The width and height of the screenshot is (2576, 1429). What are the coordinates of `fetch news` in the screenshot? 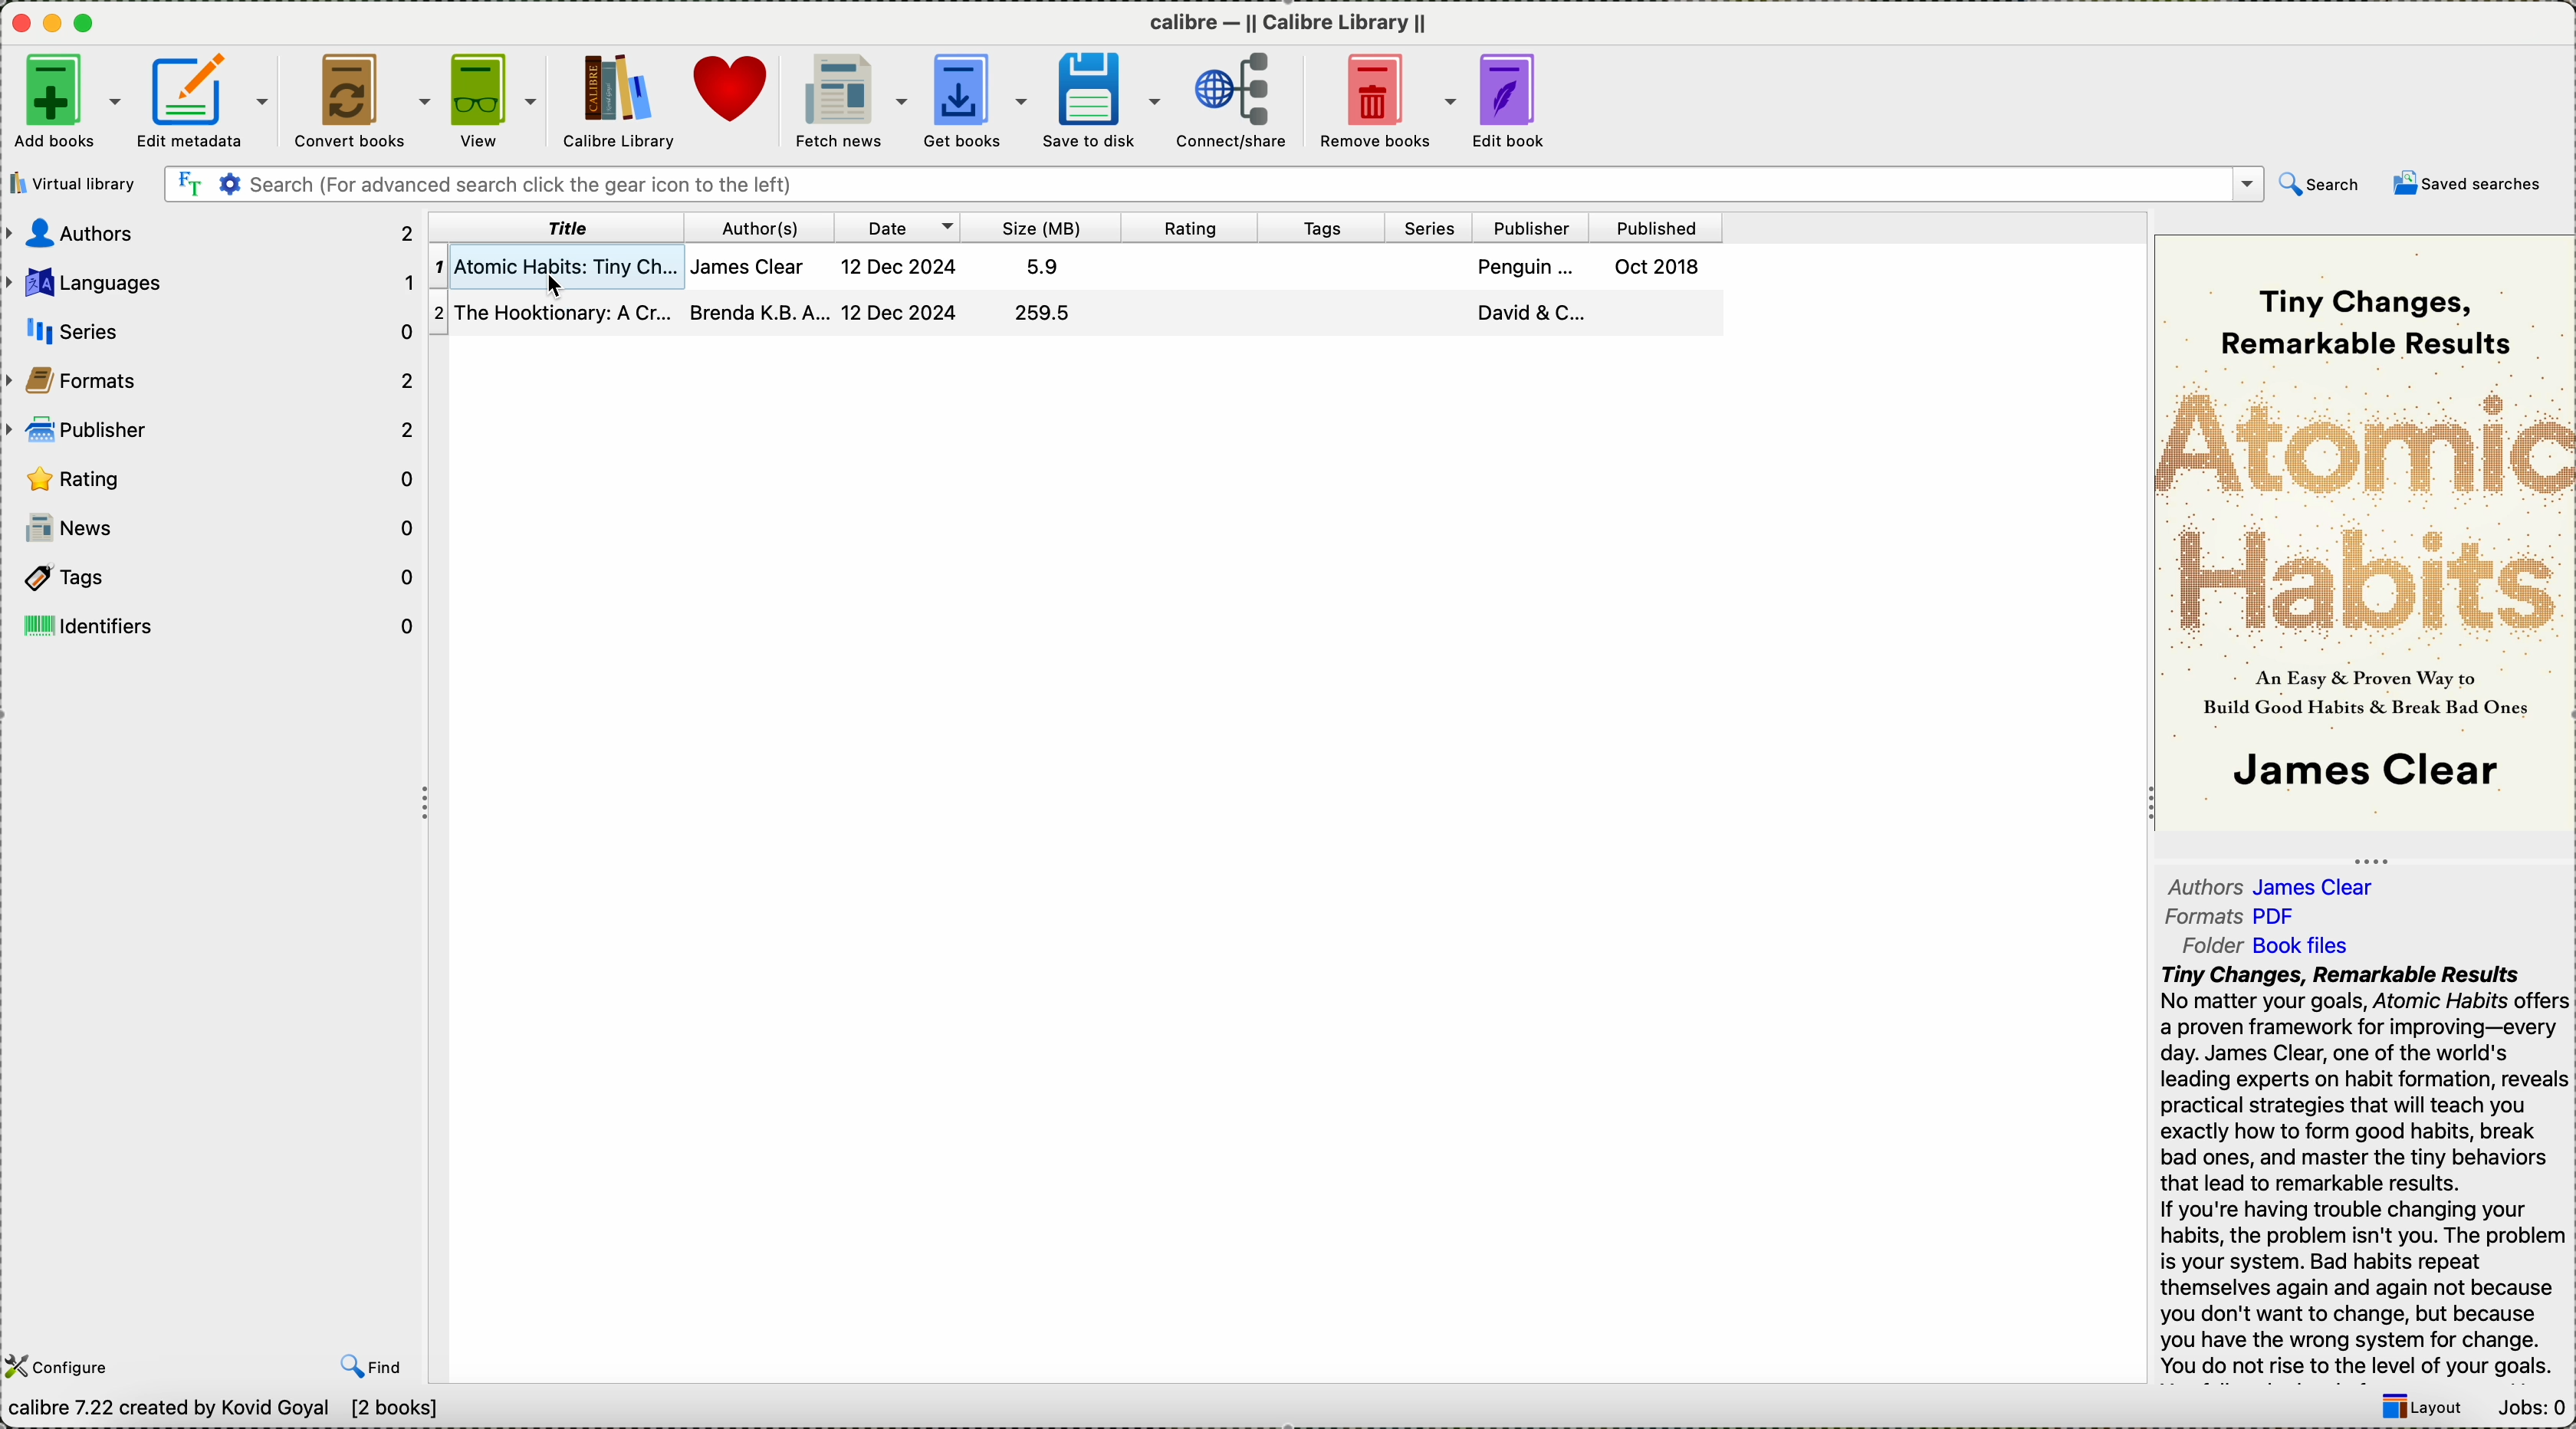 It's located at (850, 102).